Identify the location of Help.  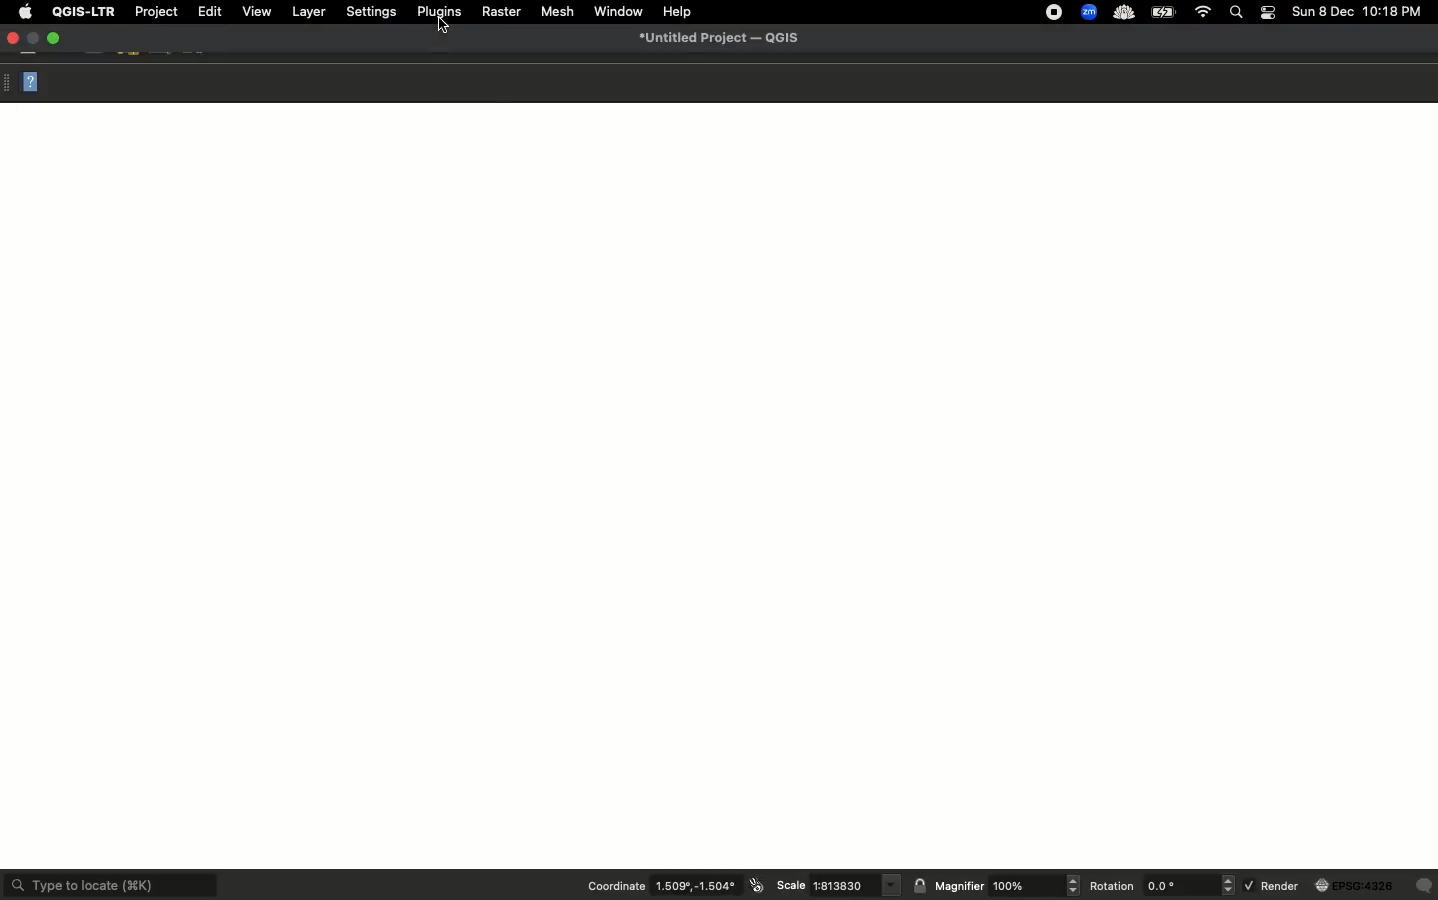
(679, 10).